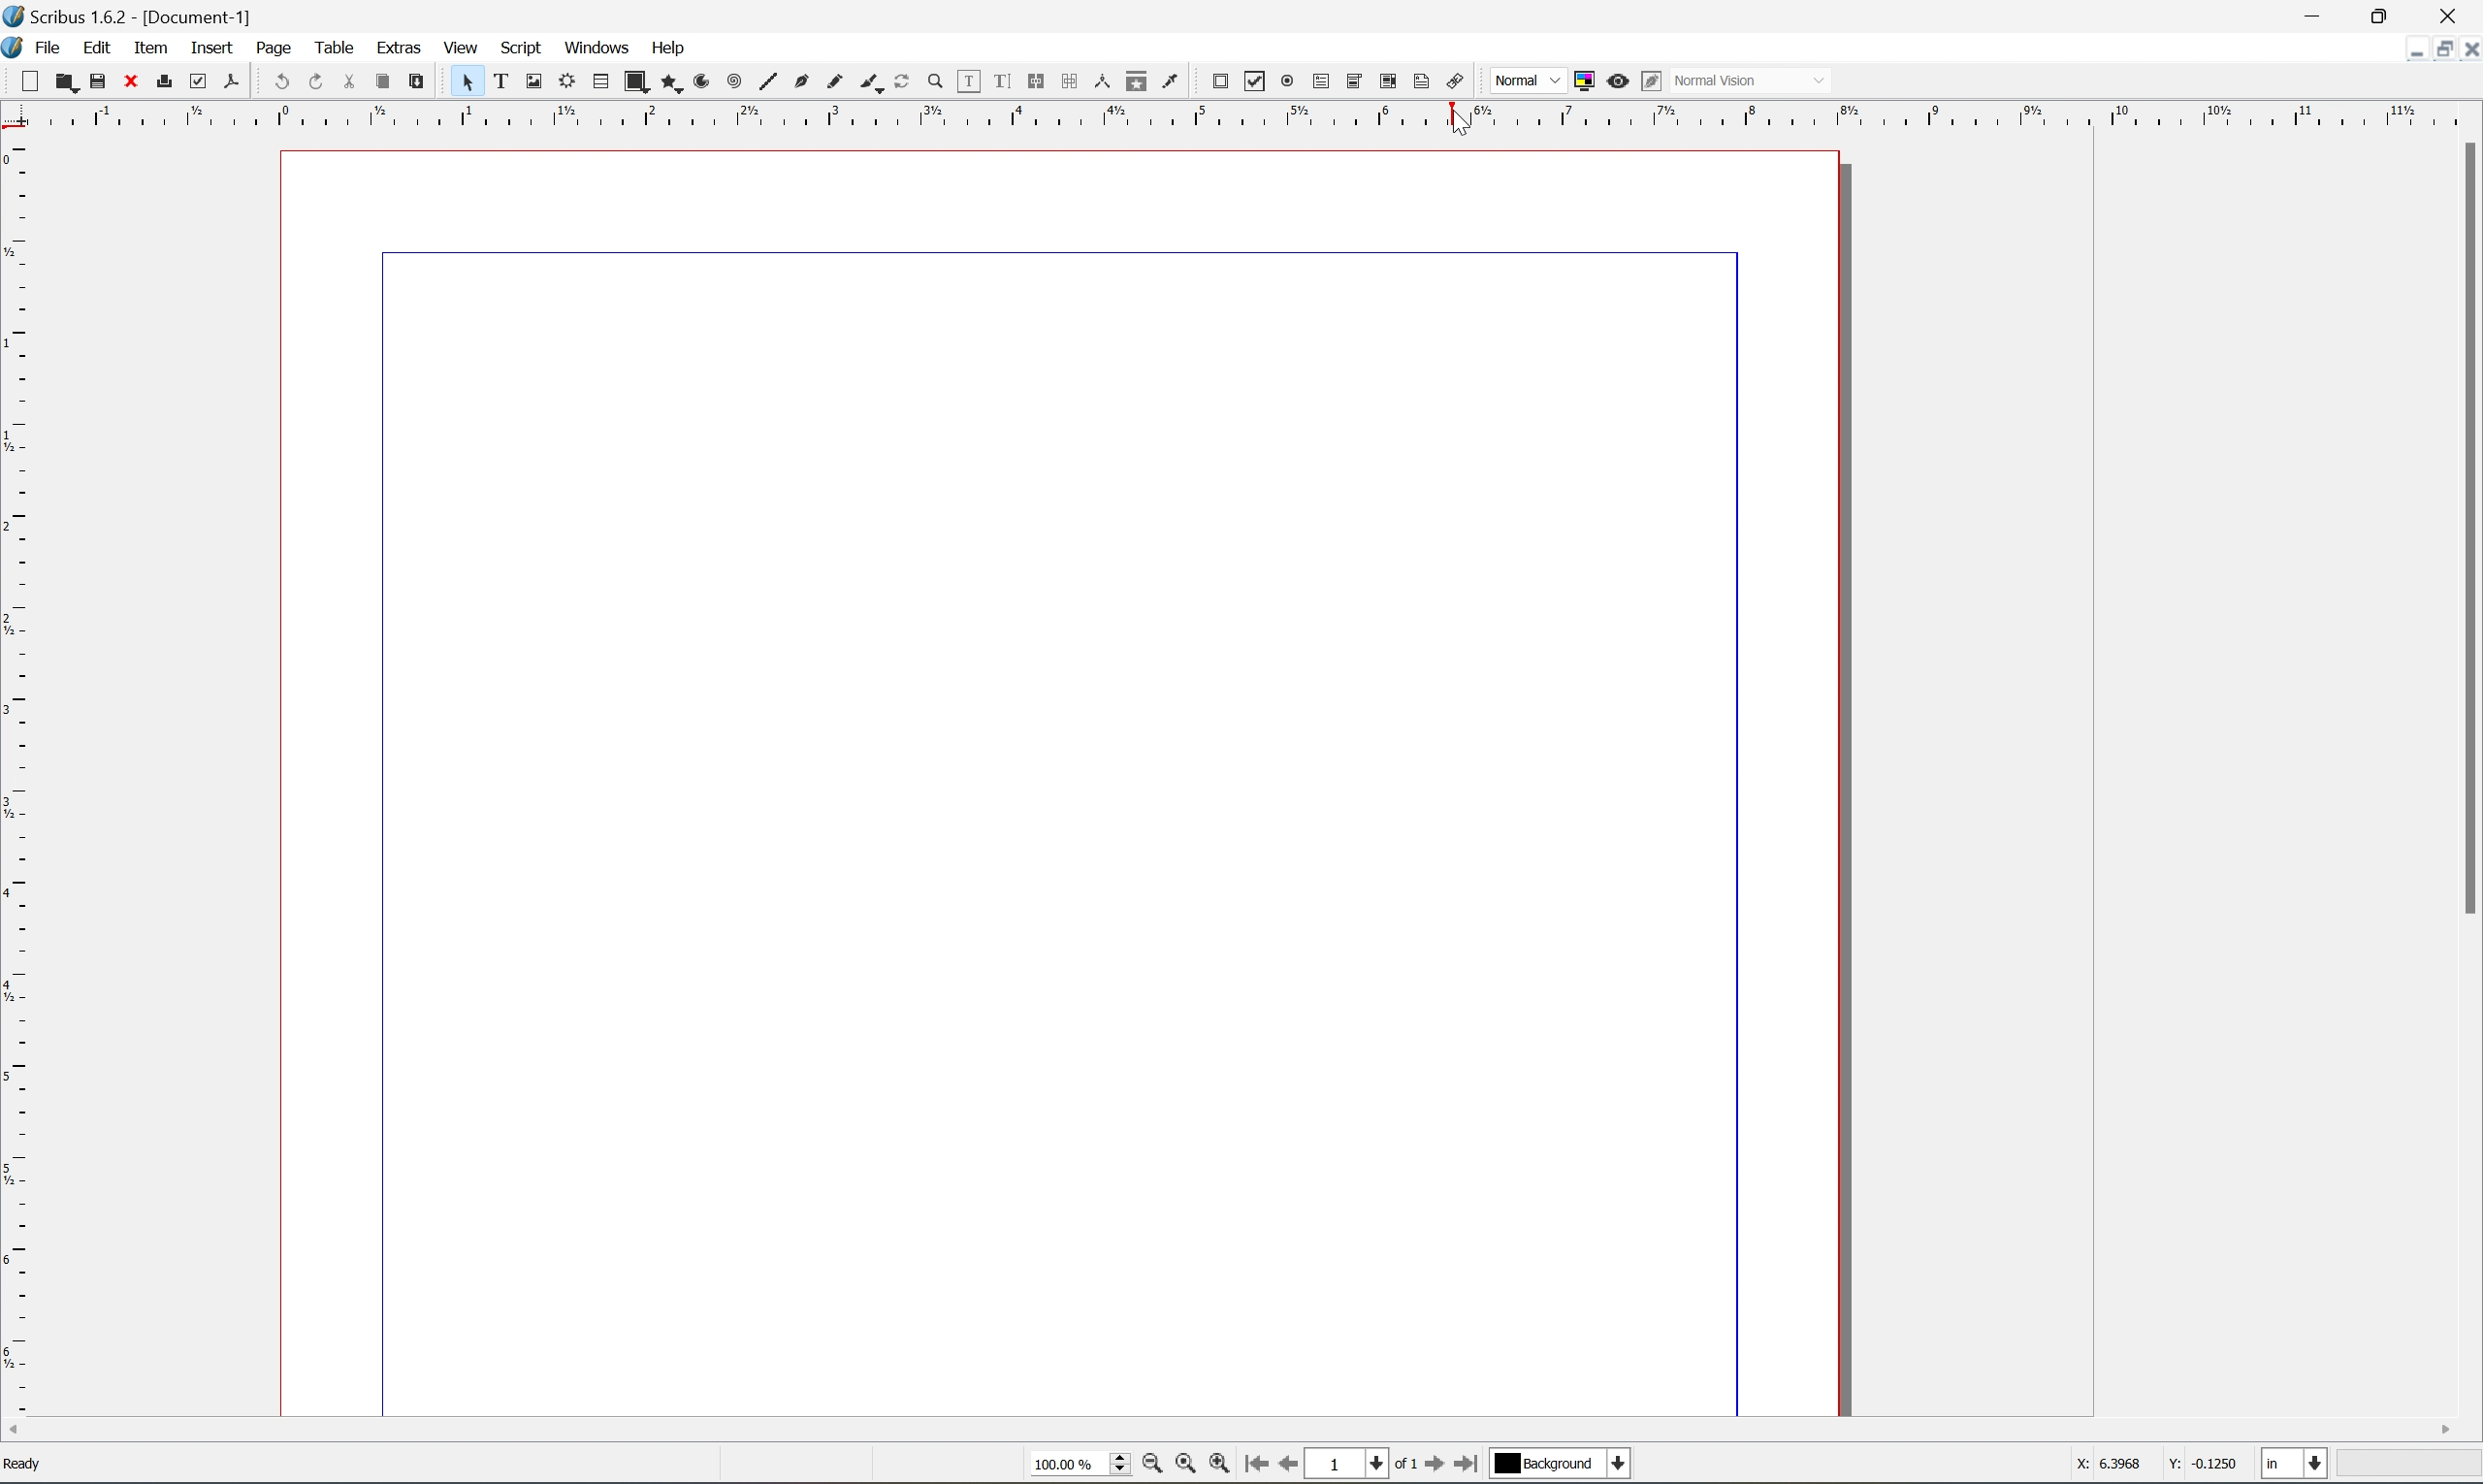  Describe the element at coordinates (96, 80) in the screenshot. I see `save` at that location.